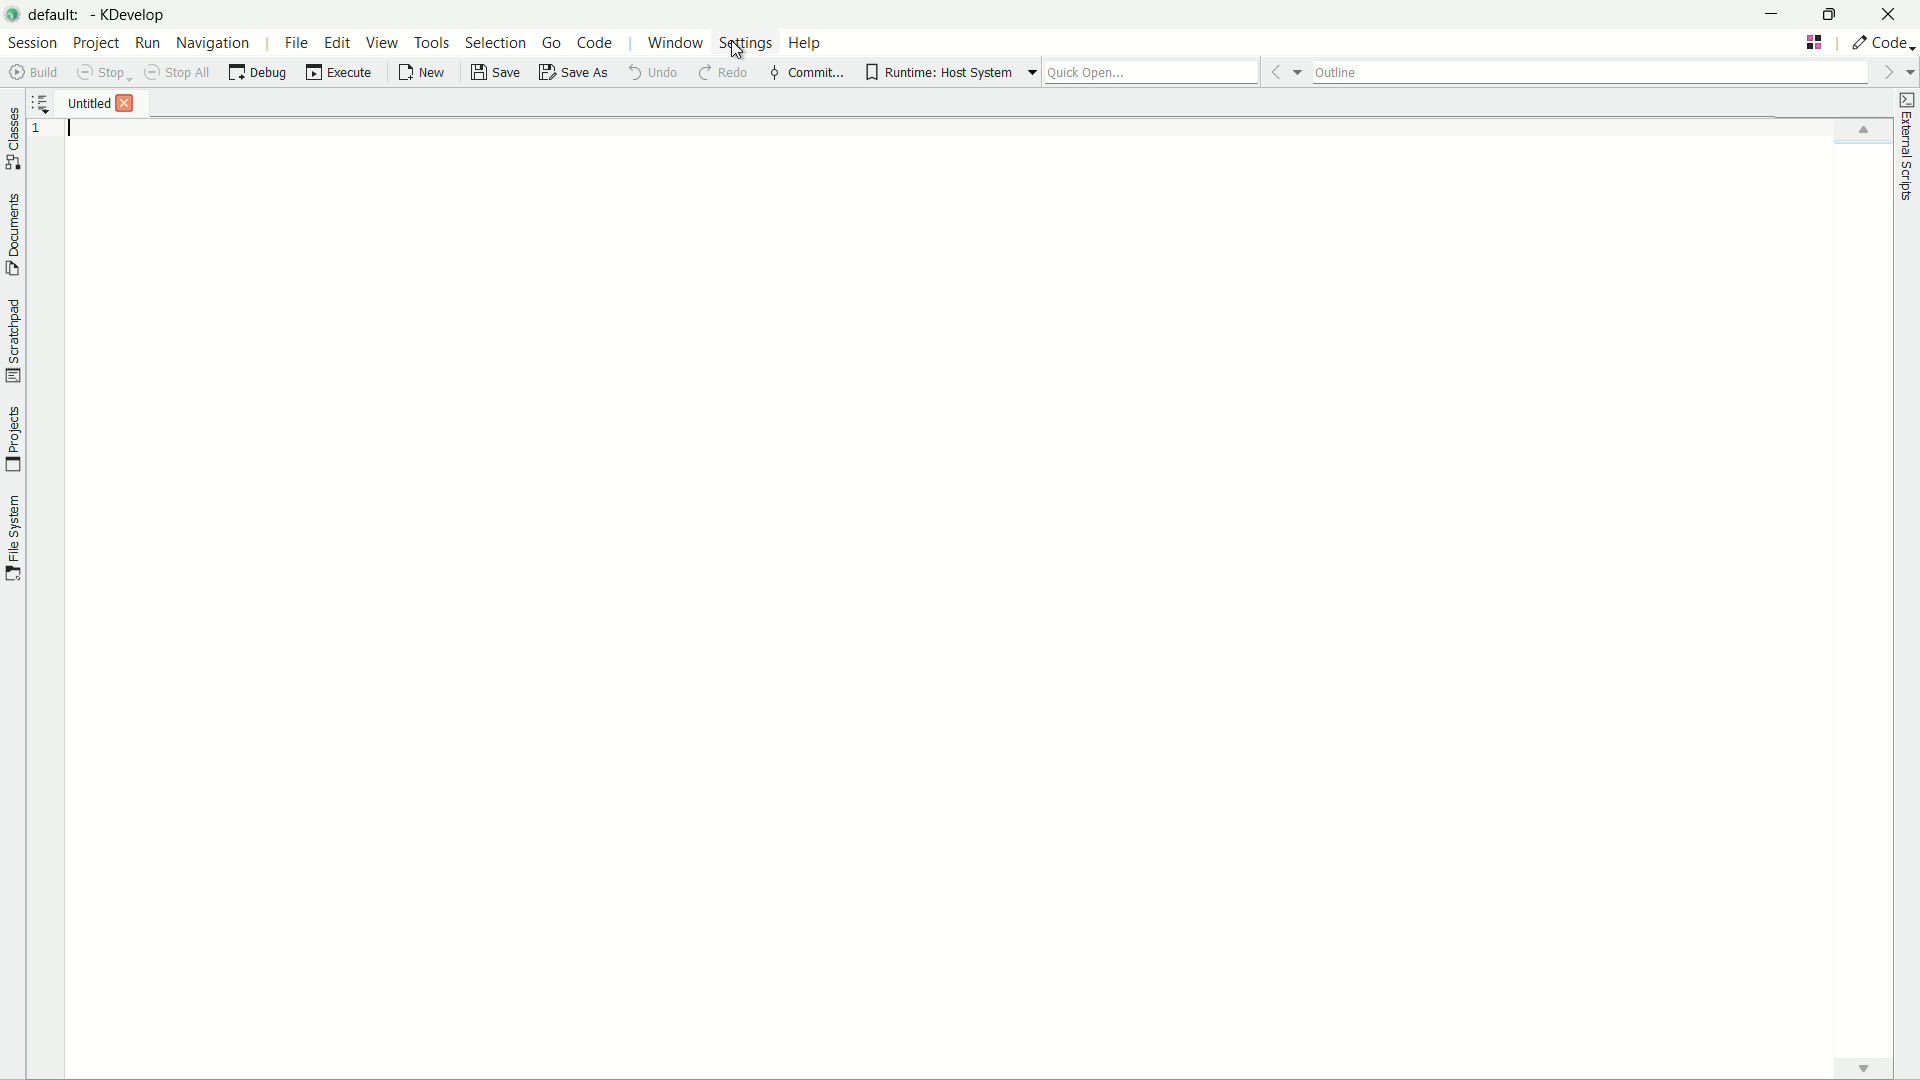 The image size is (1920, 1080). Describe the element at coordinates (745, 43) in the screenshot. I see `settings` at that location.